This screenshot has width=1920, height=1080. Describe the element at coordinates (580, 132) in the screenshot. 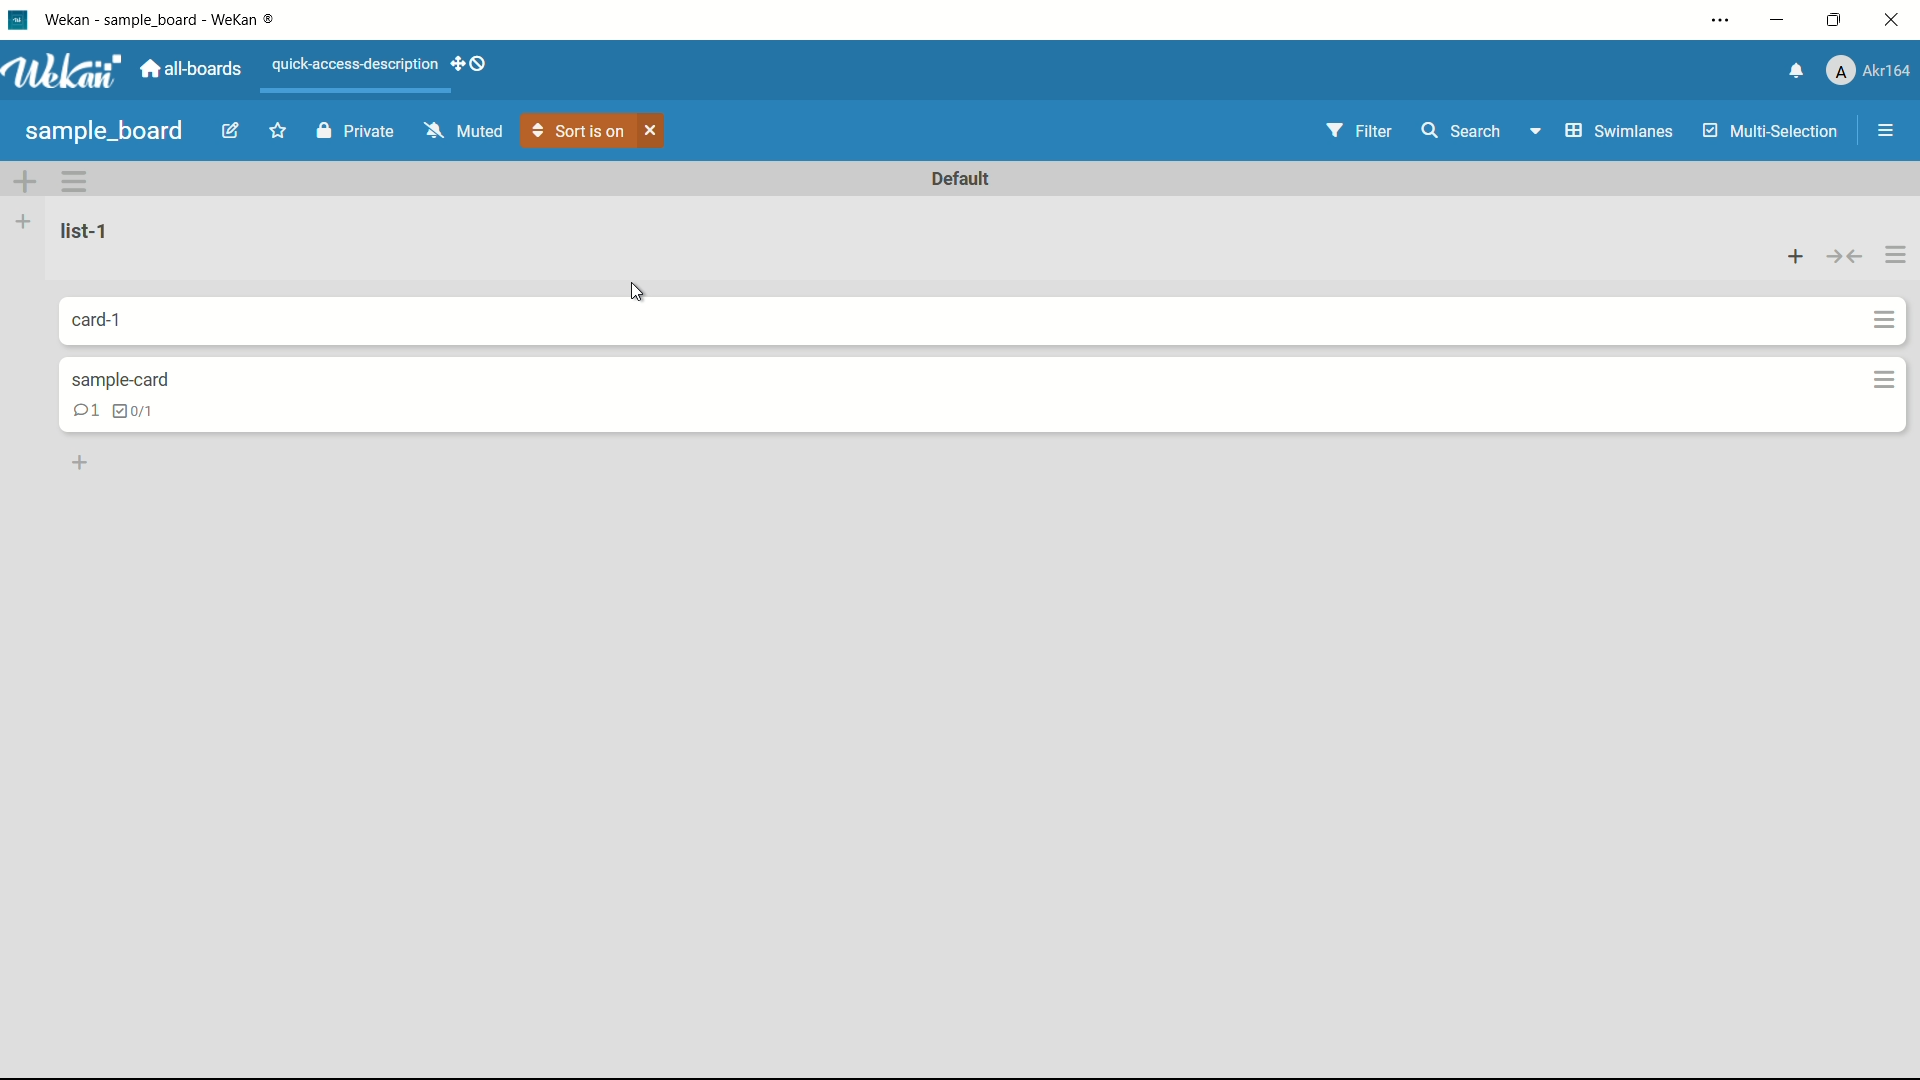

I see `sort cards` at that location.